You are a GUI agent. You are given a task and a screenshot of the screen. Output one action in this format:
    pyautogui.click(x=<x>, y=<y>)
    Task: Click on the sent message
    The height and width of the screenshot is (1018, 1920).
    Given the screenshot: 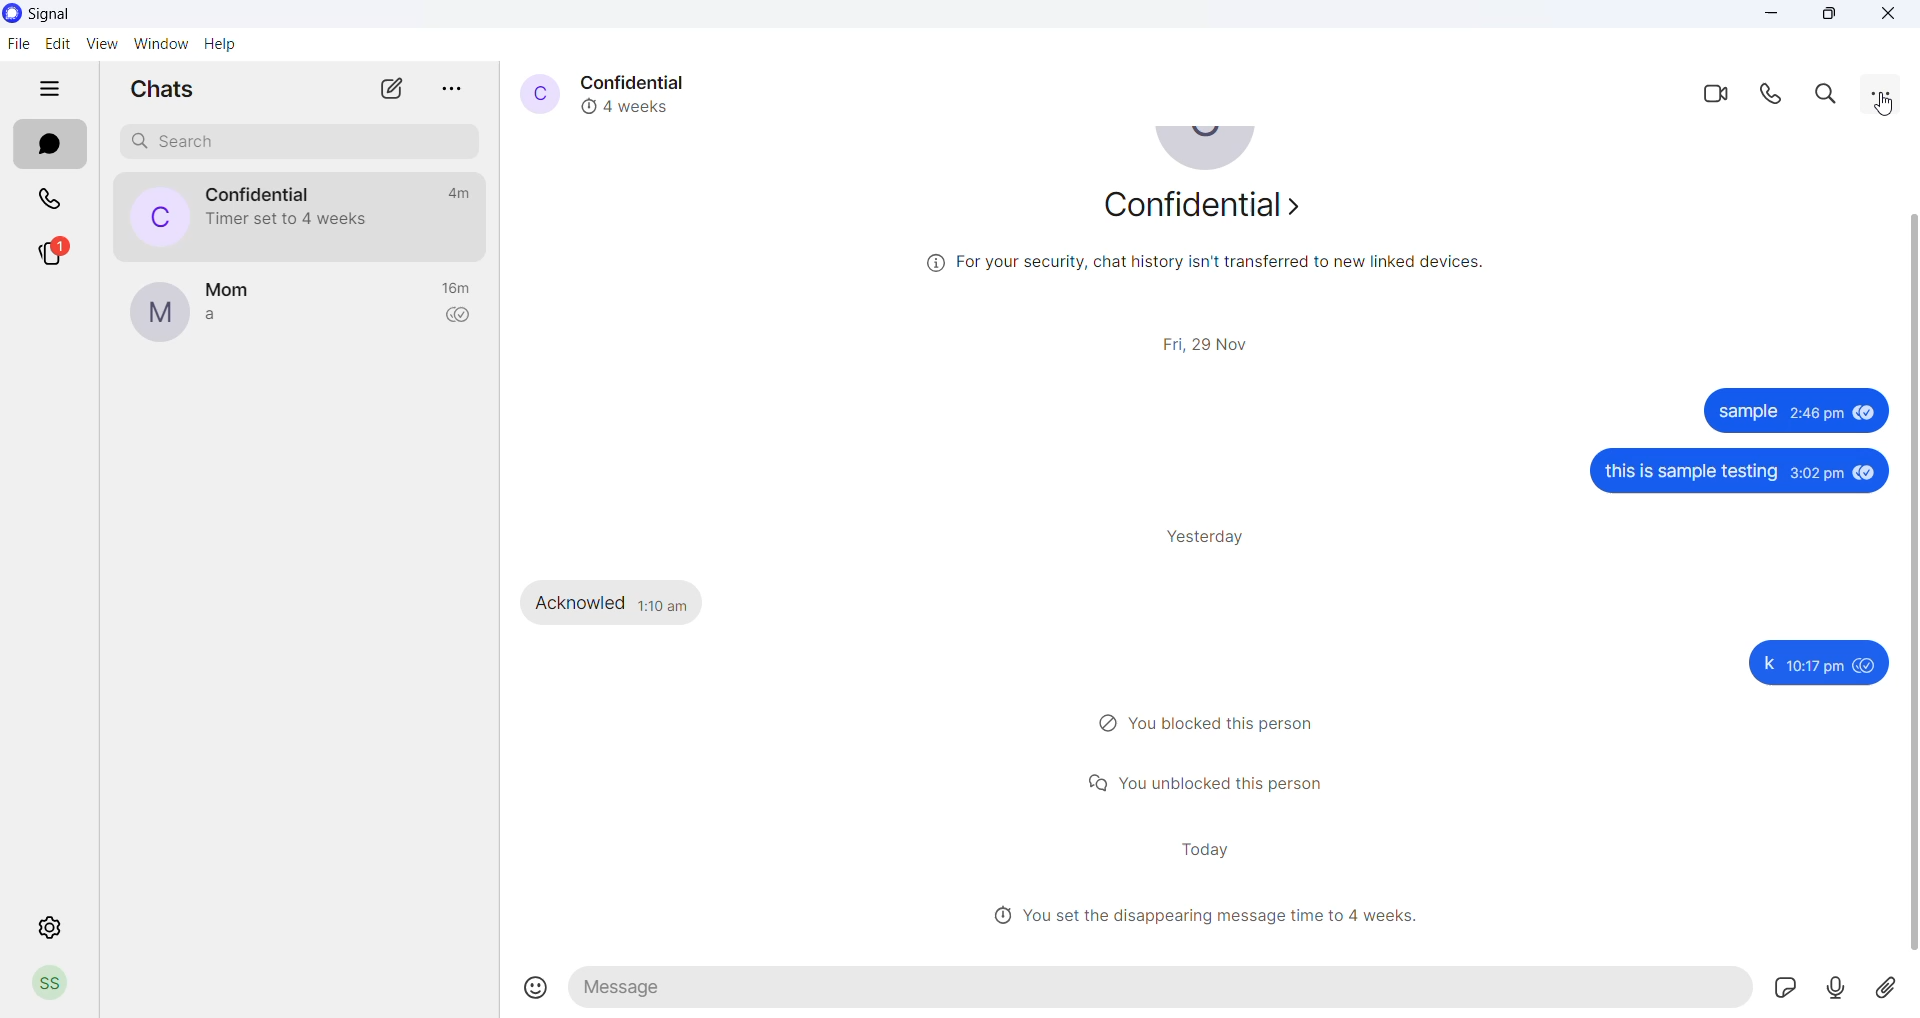 What is the action you would take?
    pyautogui.click(x=1790, y=412)
    